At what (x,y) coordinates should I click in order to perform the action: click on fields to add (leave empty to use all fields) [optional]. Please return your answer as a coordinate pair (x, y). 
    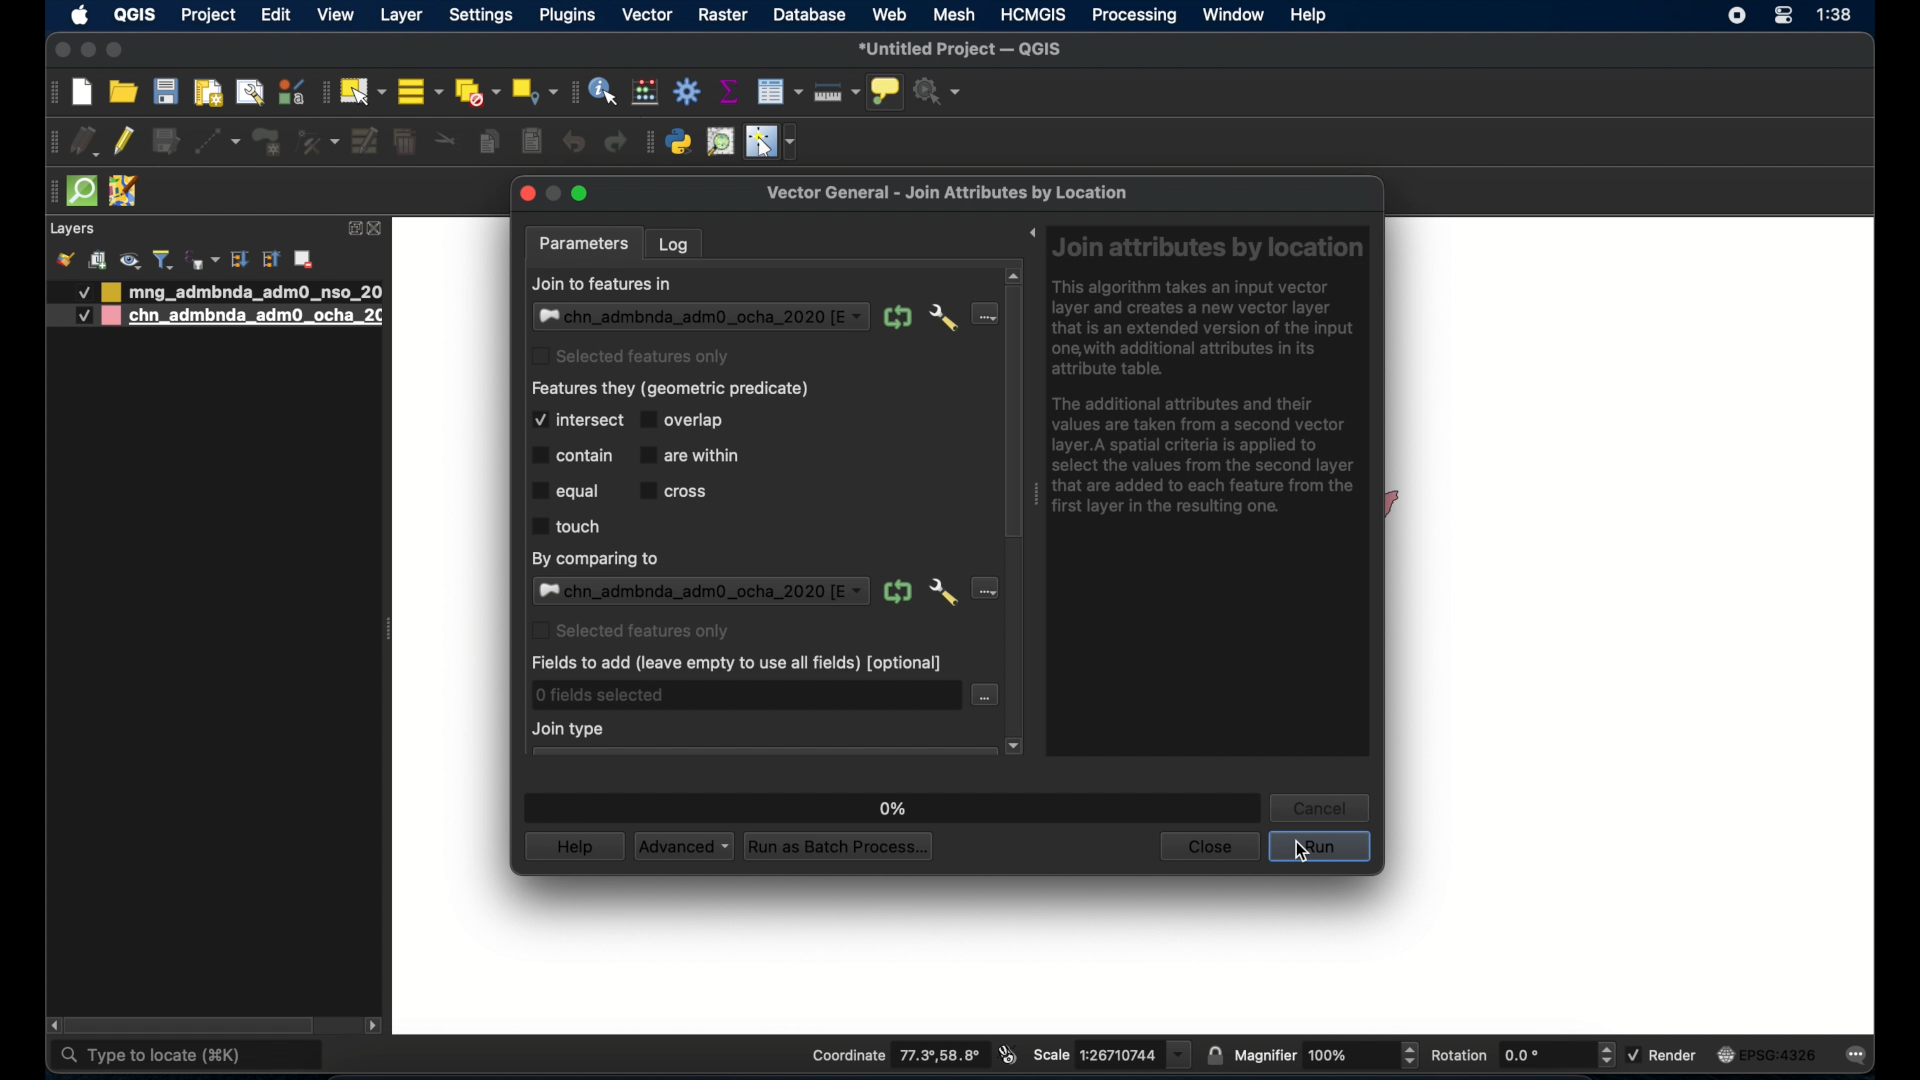
    Looking at the image, I should click on (735, 665).